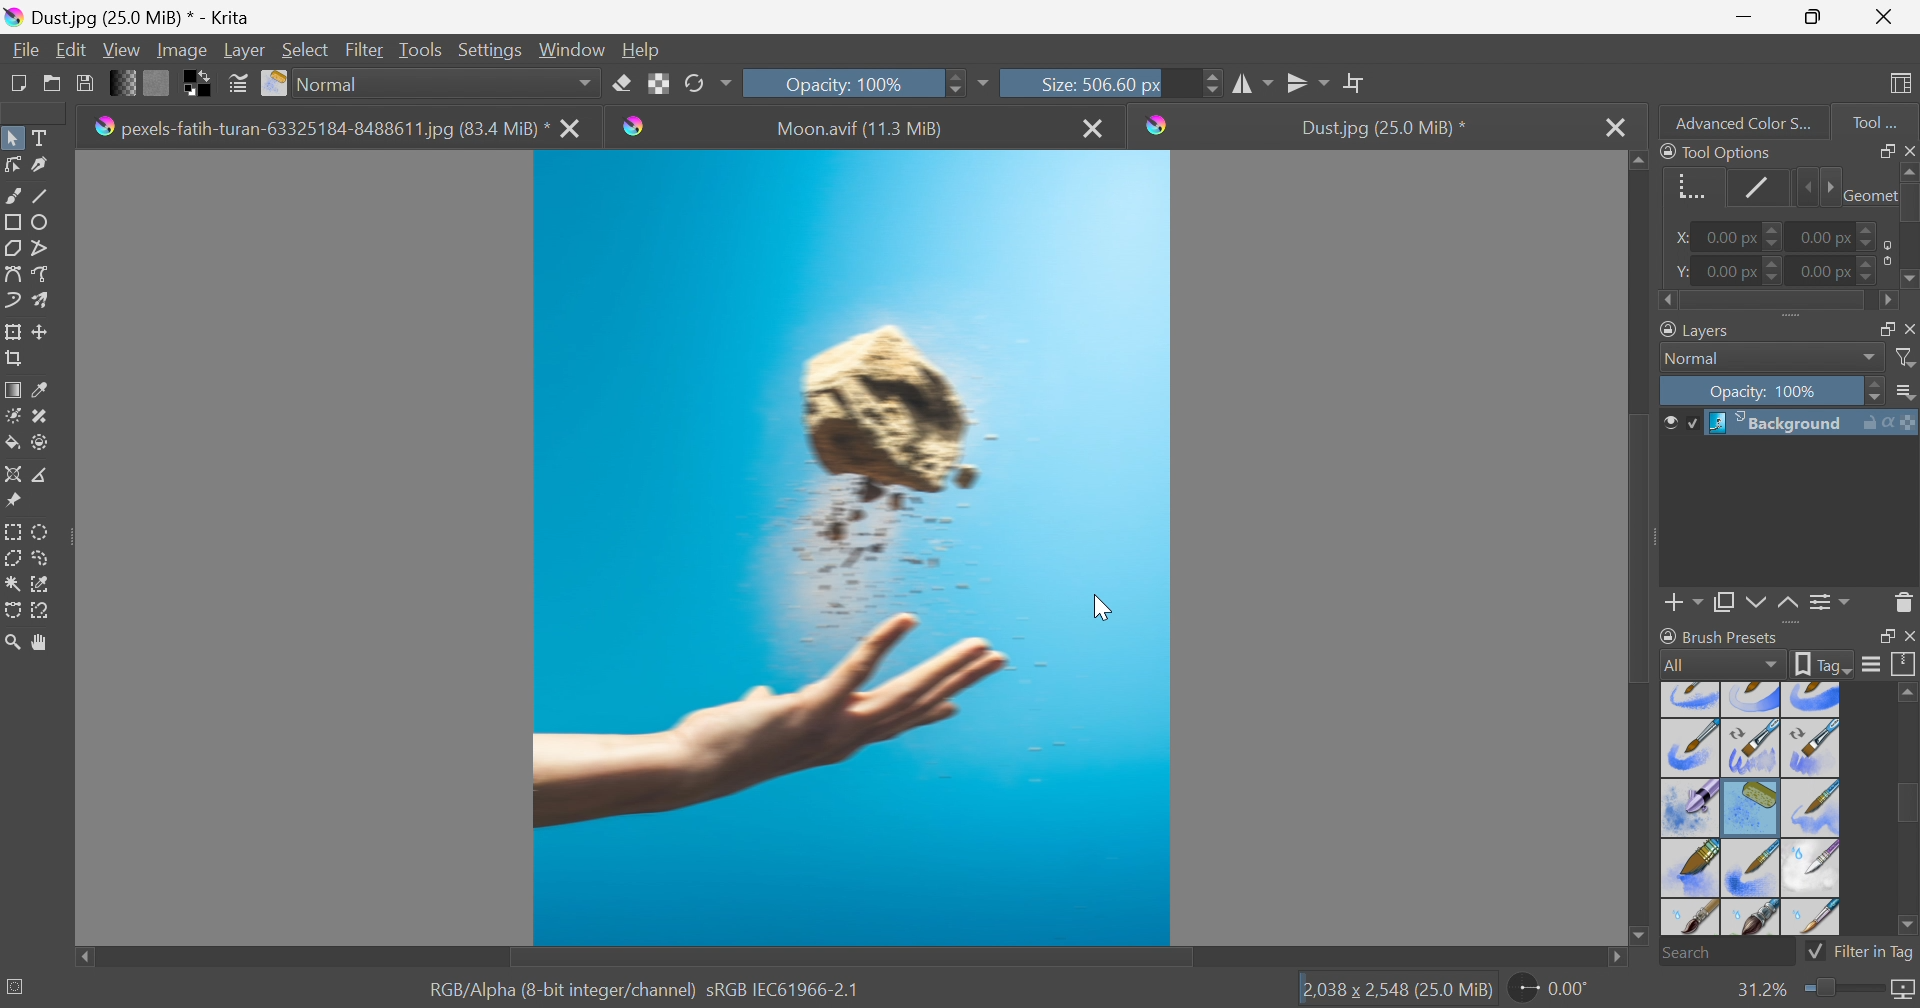 The height and width of the screenshot is (1008, 1920). I want to click on Window, so click(573, 48).